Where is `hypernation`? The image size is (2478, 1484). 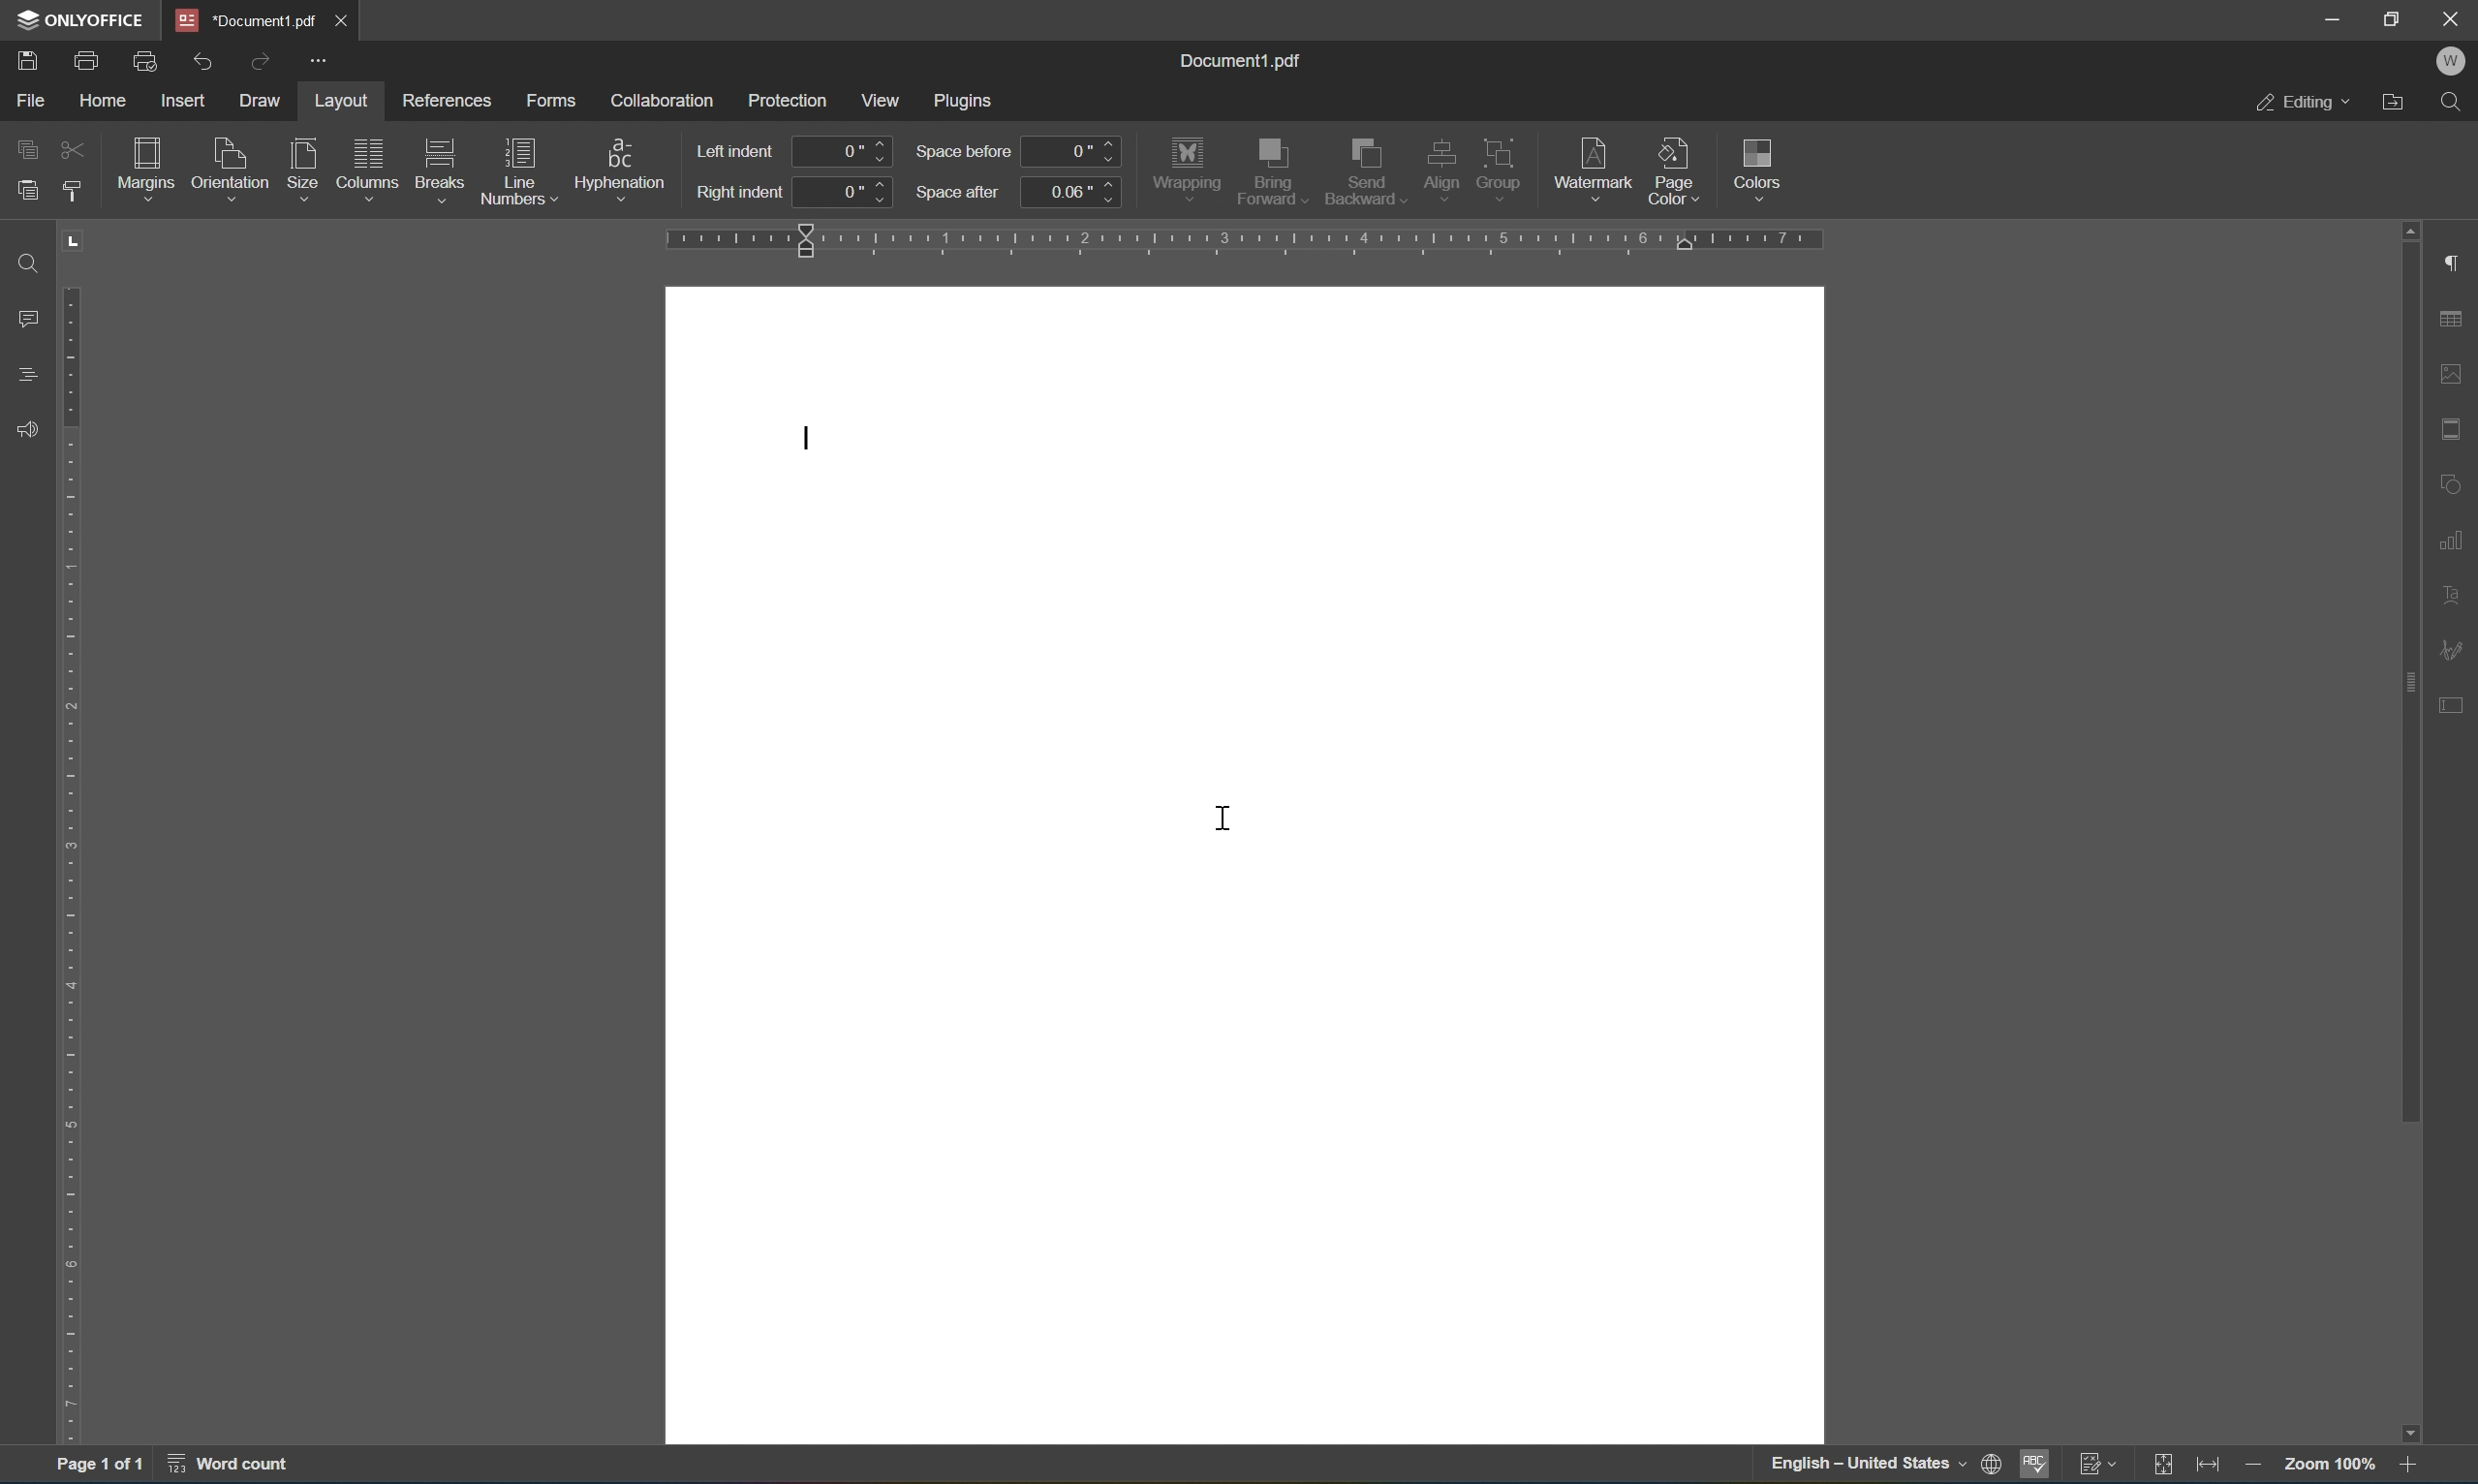
hypernation is located at coordinates (624, 165).